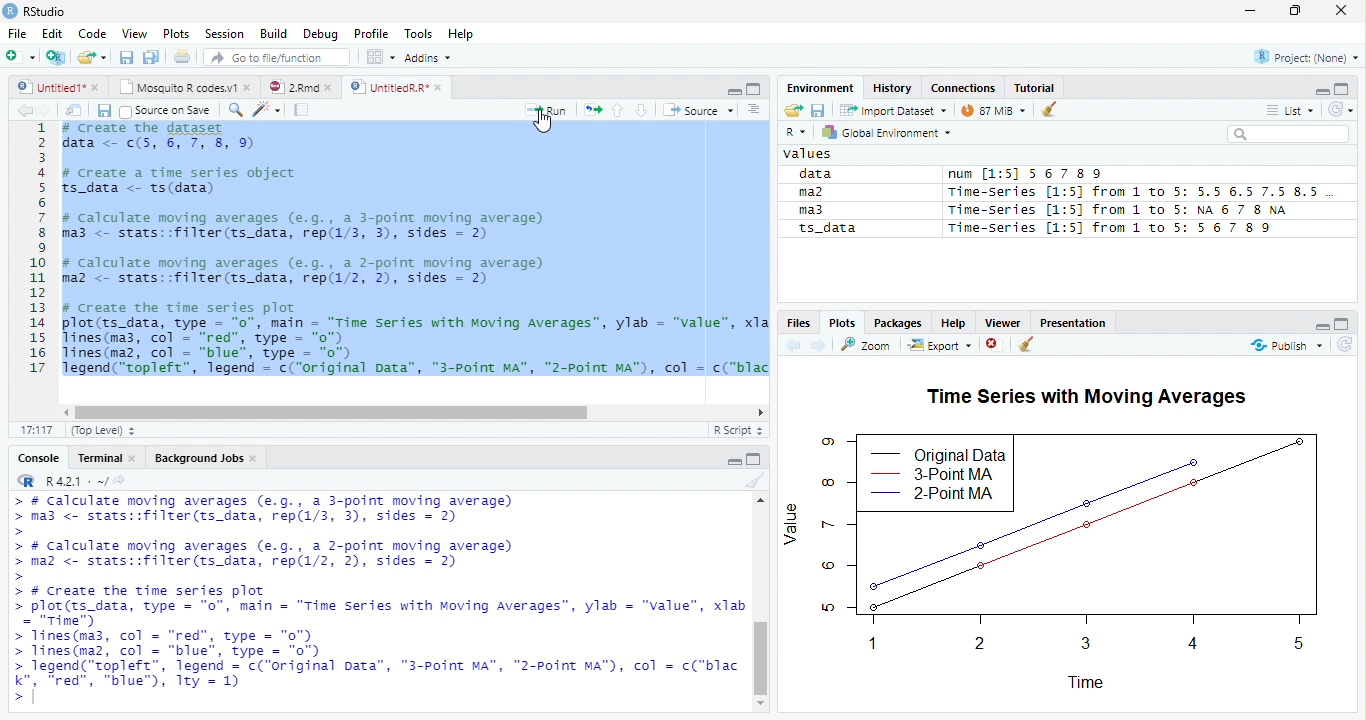 The width and height of the screenshot is (1366, 720). Describe the element at coordinates (1119, 208) in the screenshot. I see `Time-series [1:5] from 1 to 5: NA 6 7 8 NA` at that location.